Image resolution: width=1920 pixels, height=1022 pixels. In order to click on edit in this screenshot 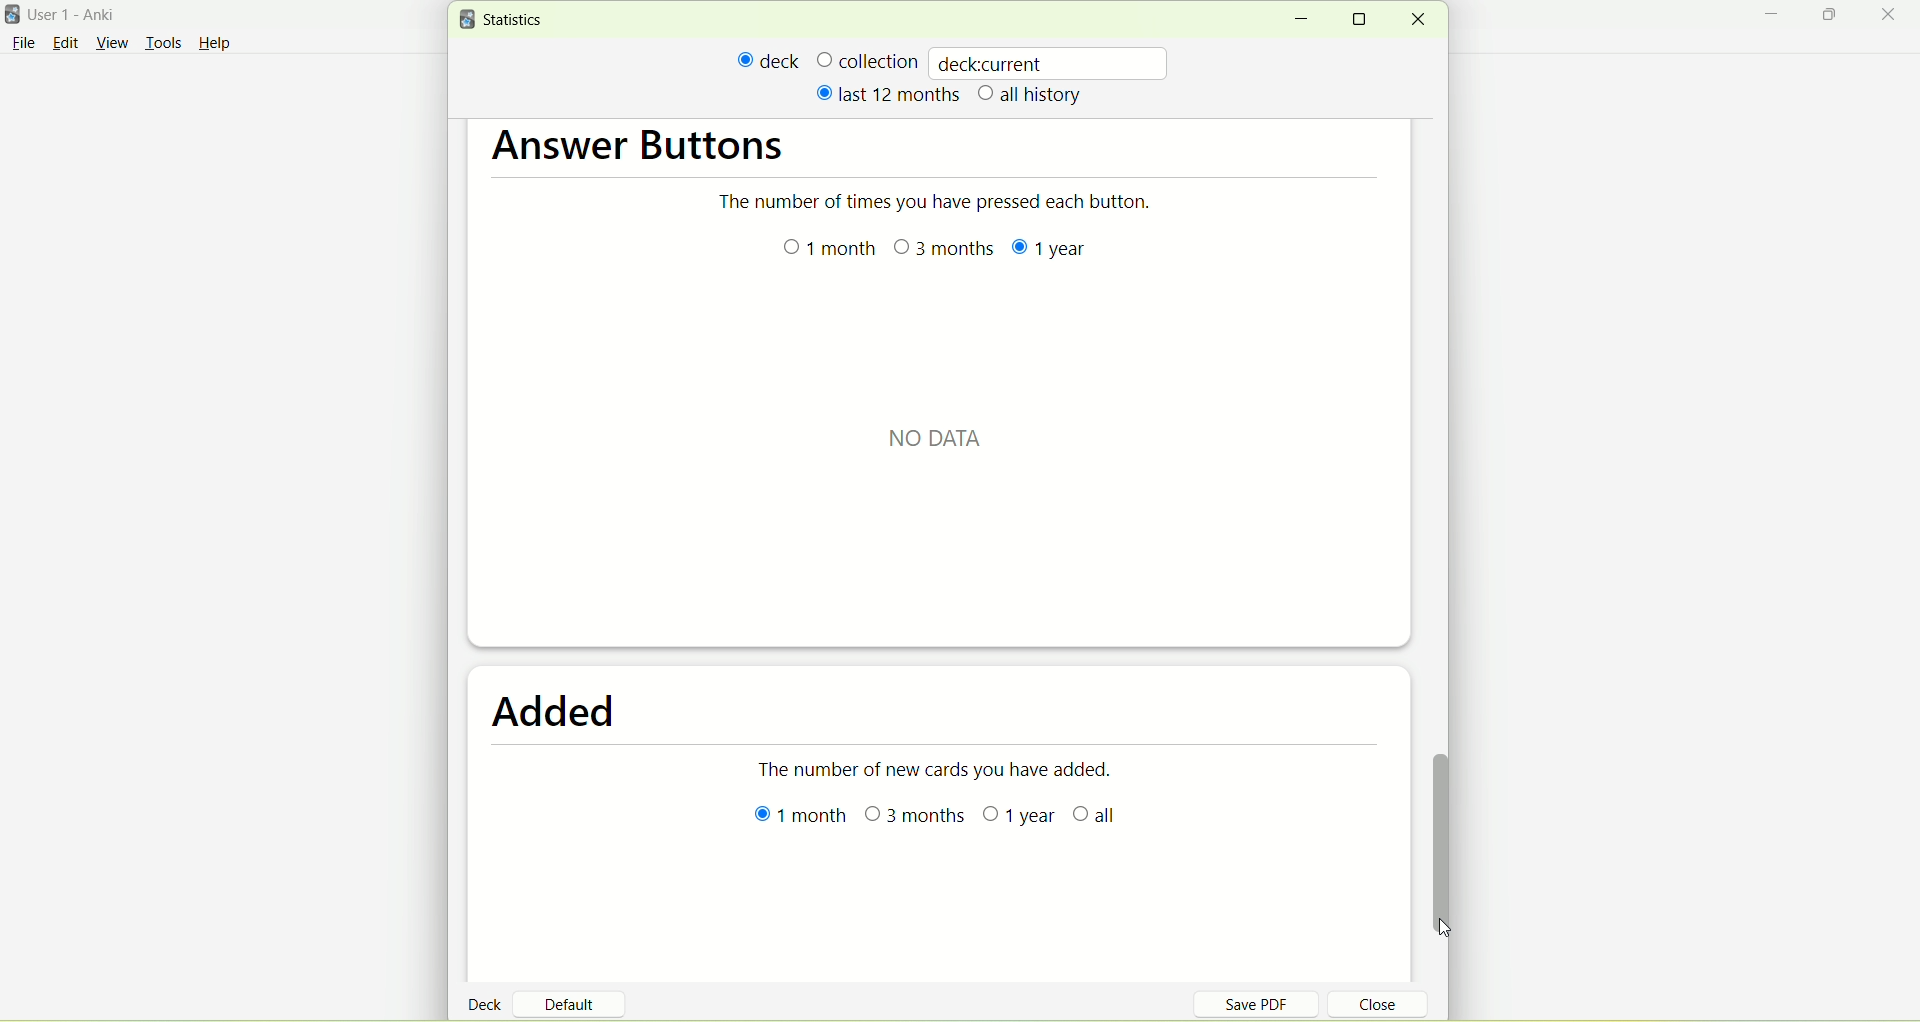, I will do `click(65, 42)`.